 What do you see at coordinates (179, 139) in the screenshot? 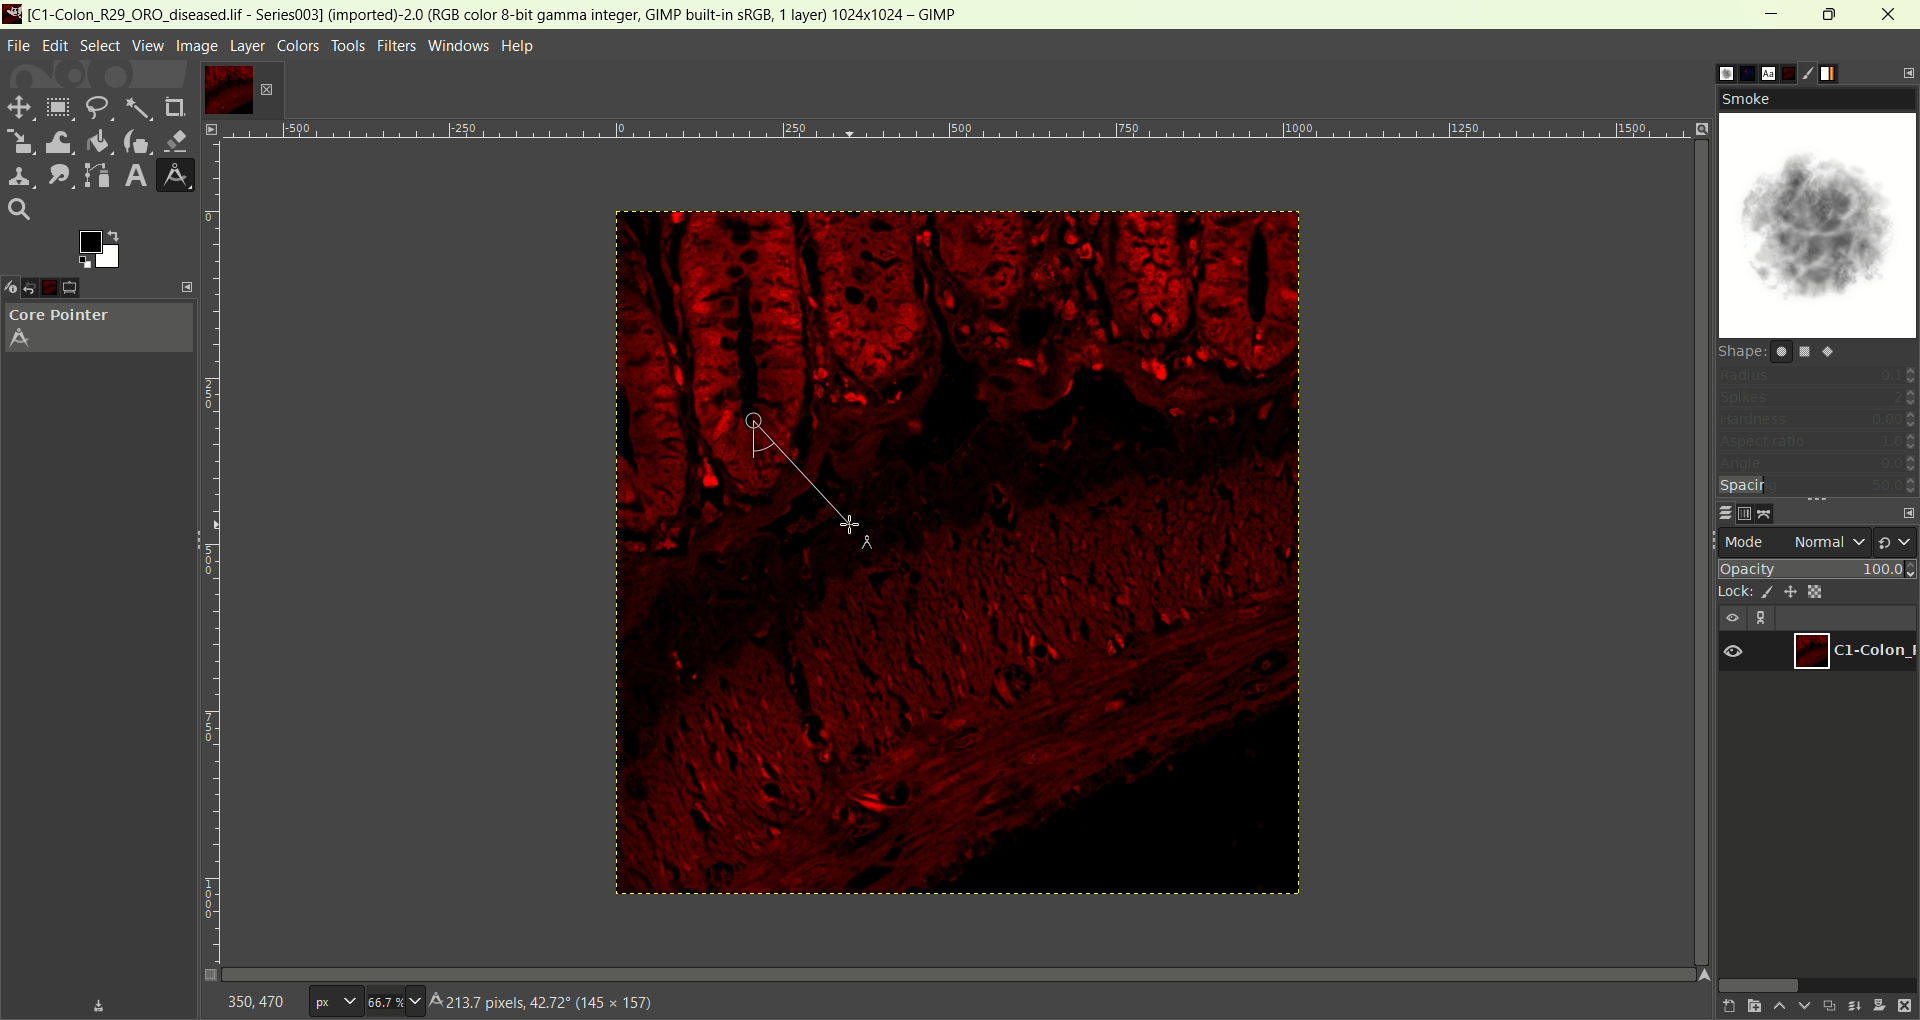
I see `eraser tool` at bounding box center [179, 139].